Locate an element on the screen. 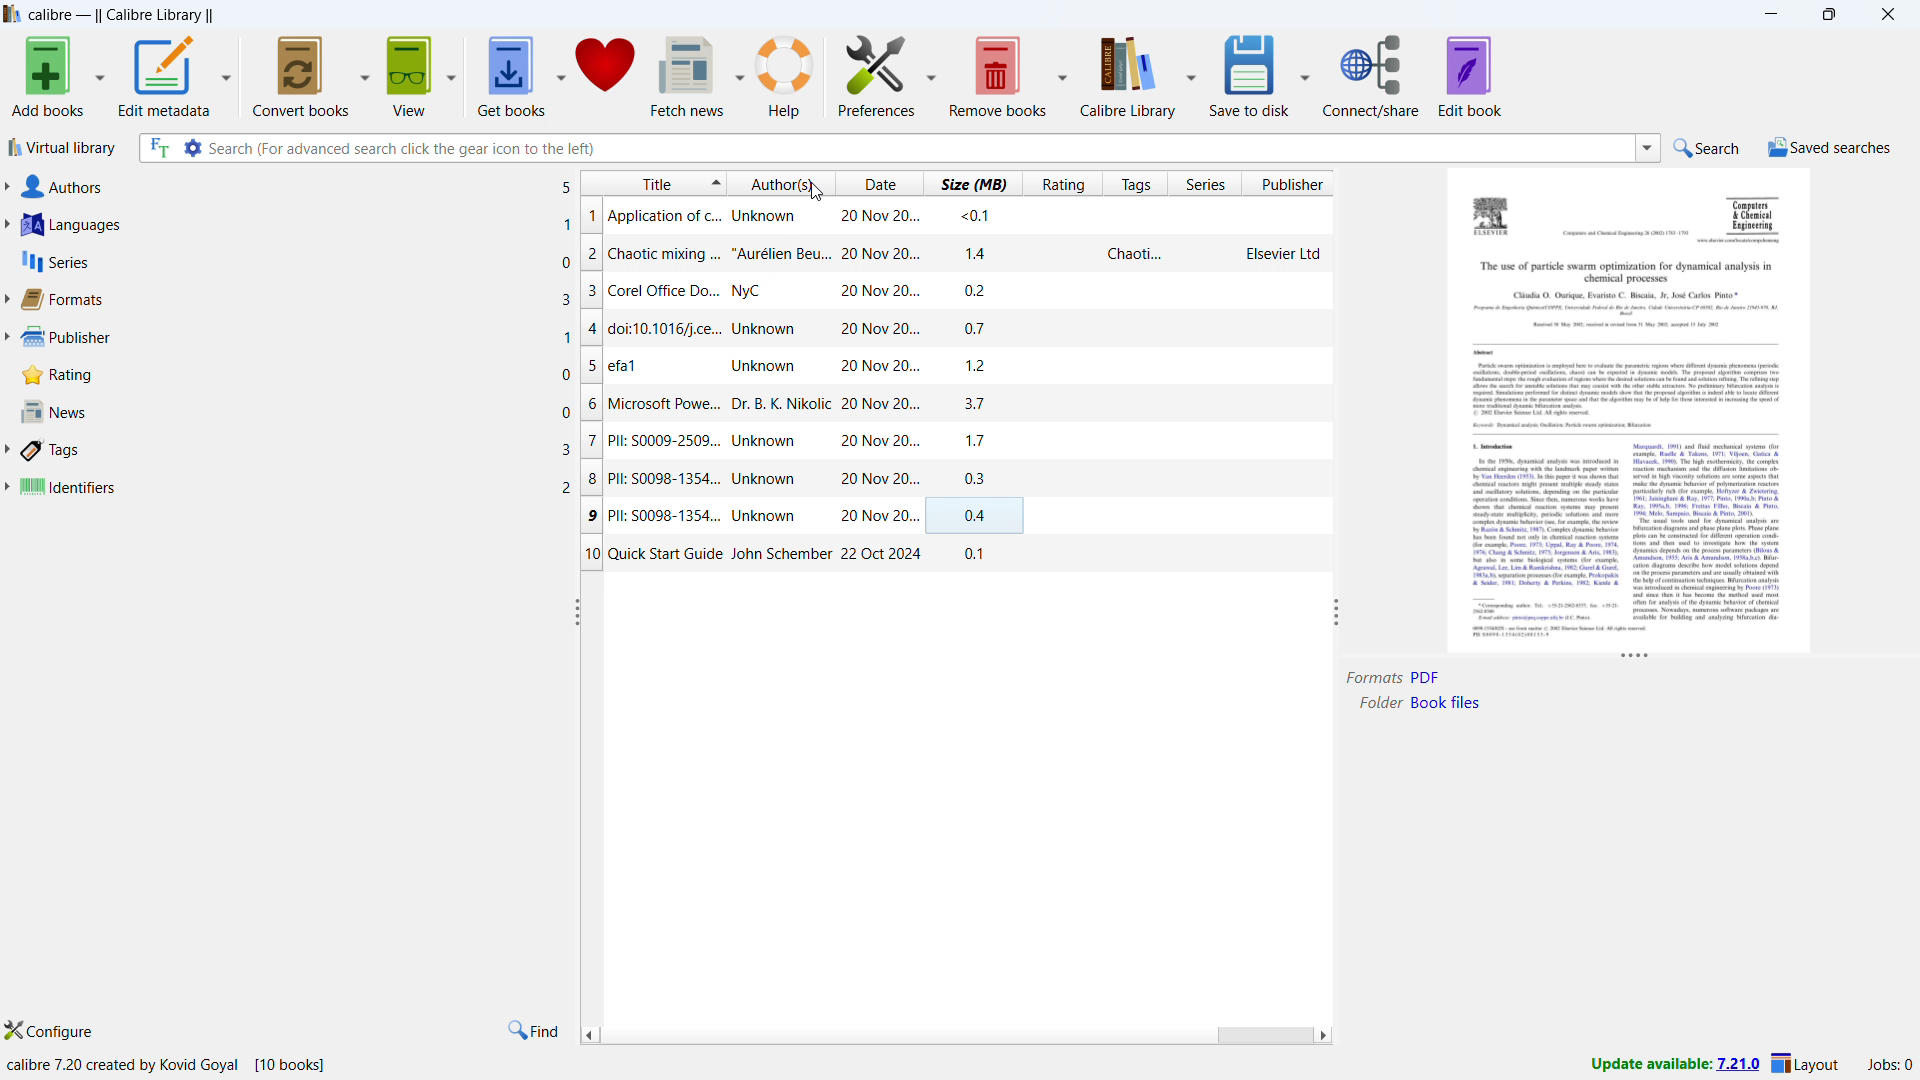 This screenshot has height=1080, width=1920. Chaoti... is located at coordinates (1145, 253).